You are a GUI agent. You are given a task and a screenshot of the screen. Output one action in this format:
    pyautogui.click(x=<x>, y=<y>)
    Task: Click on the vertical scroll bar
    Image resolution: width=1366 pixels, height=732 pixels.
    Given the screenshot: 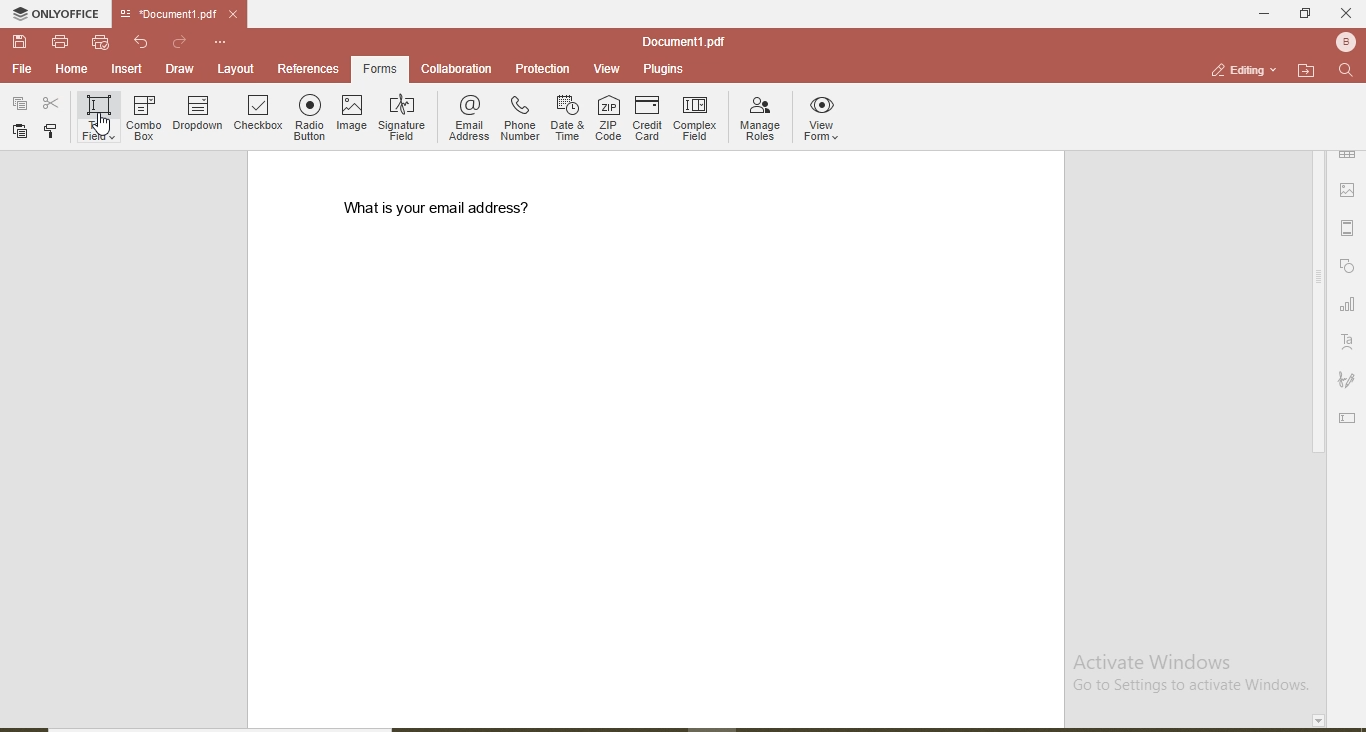 What is the action you would take?
    pyautogui.click(x=1317, y=304)
    